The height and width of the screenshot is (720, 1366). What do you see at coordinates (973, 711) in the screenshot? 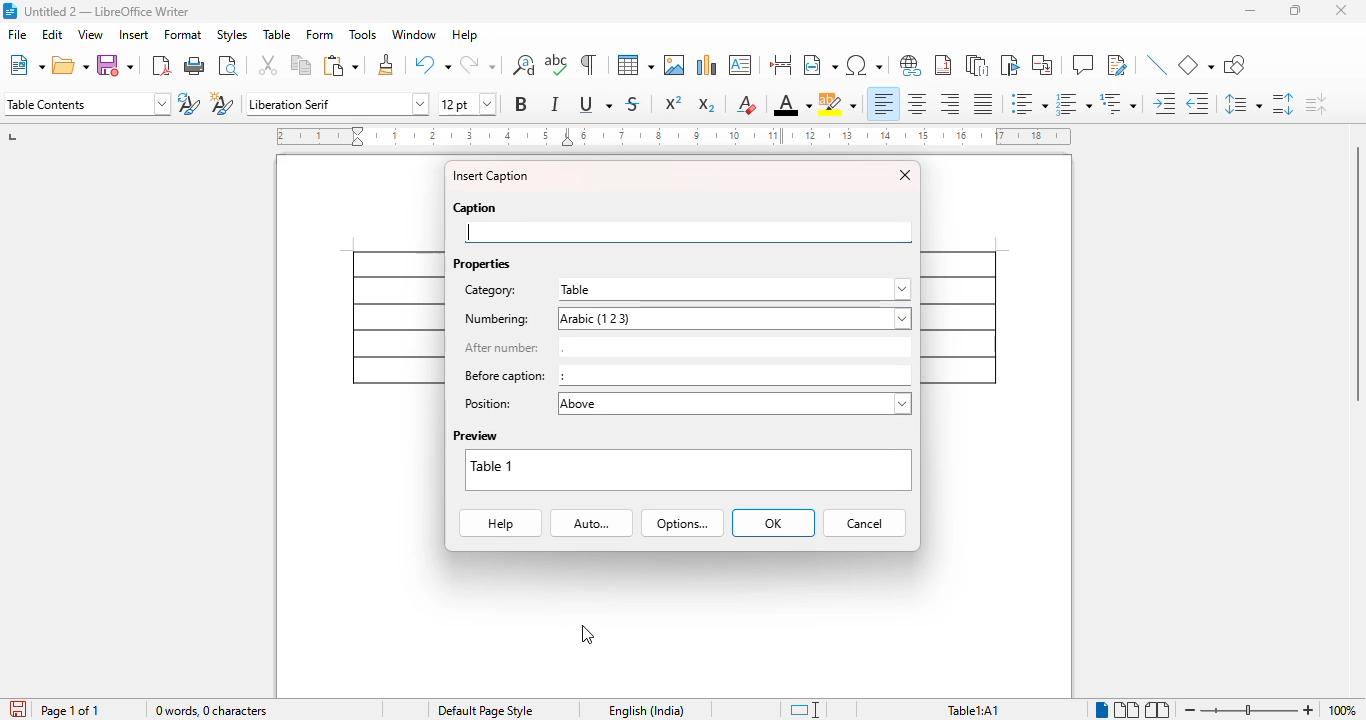
I see `table1: A1` at bounding box center [973, 711].